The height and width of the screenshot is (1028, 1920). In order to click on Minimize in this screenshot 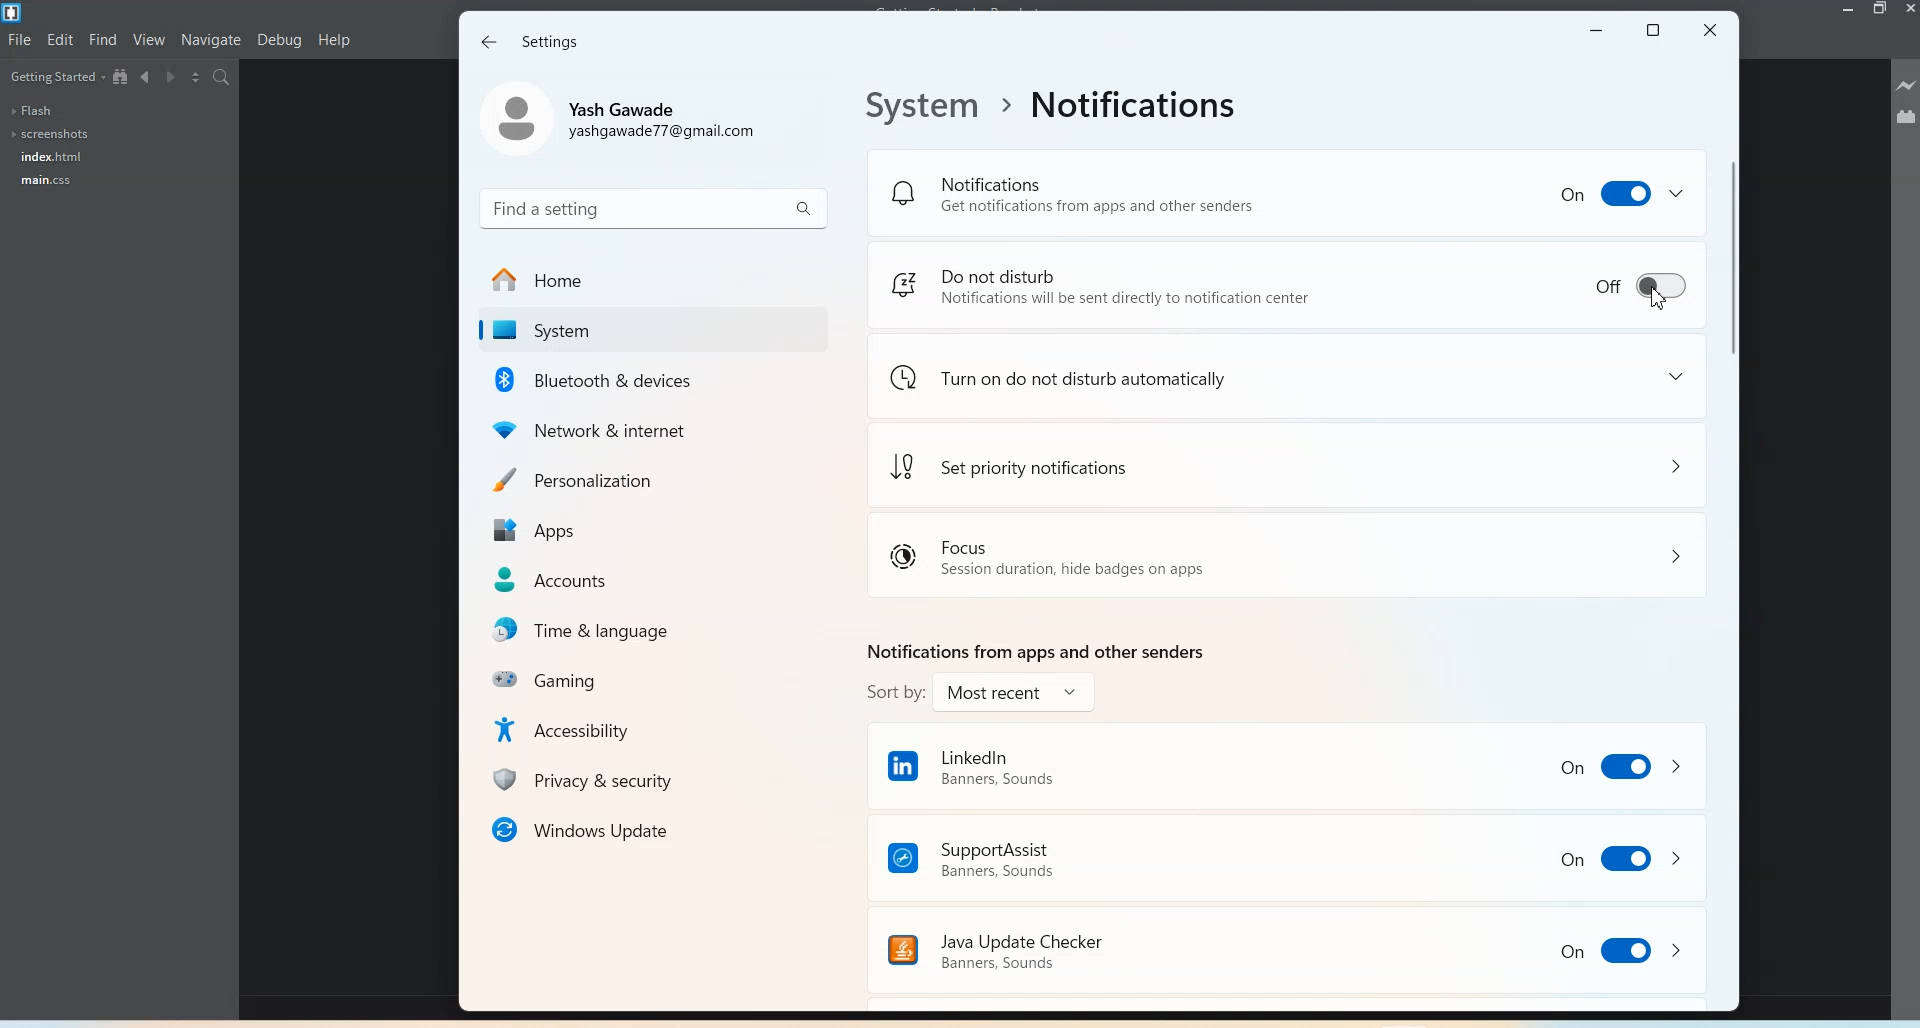, I will do `click(1848, 11)`.